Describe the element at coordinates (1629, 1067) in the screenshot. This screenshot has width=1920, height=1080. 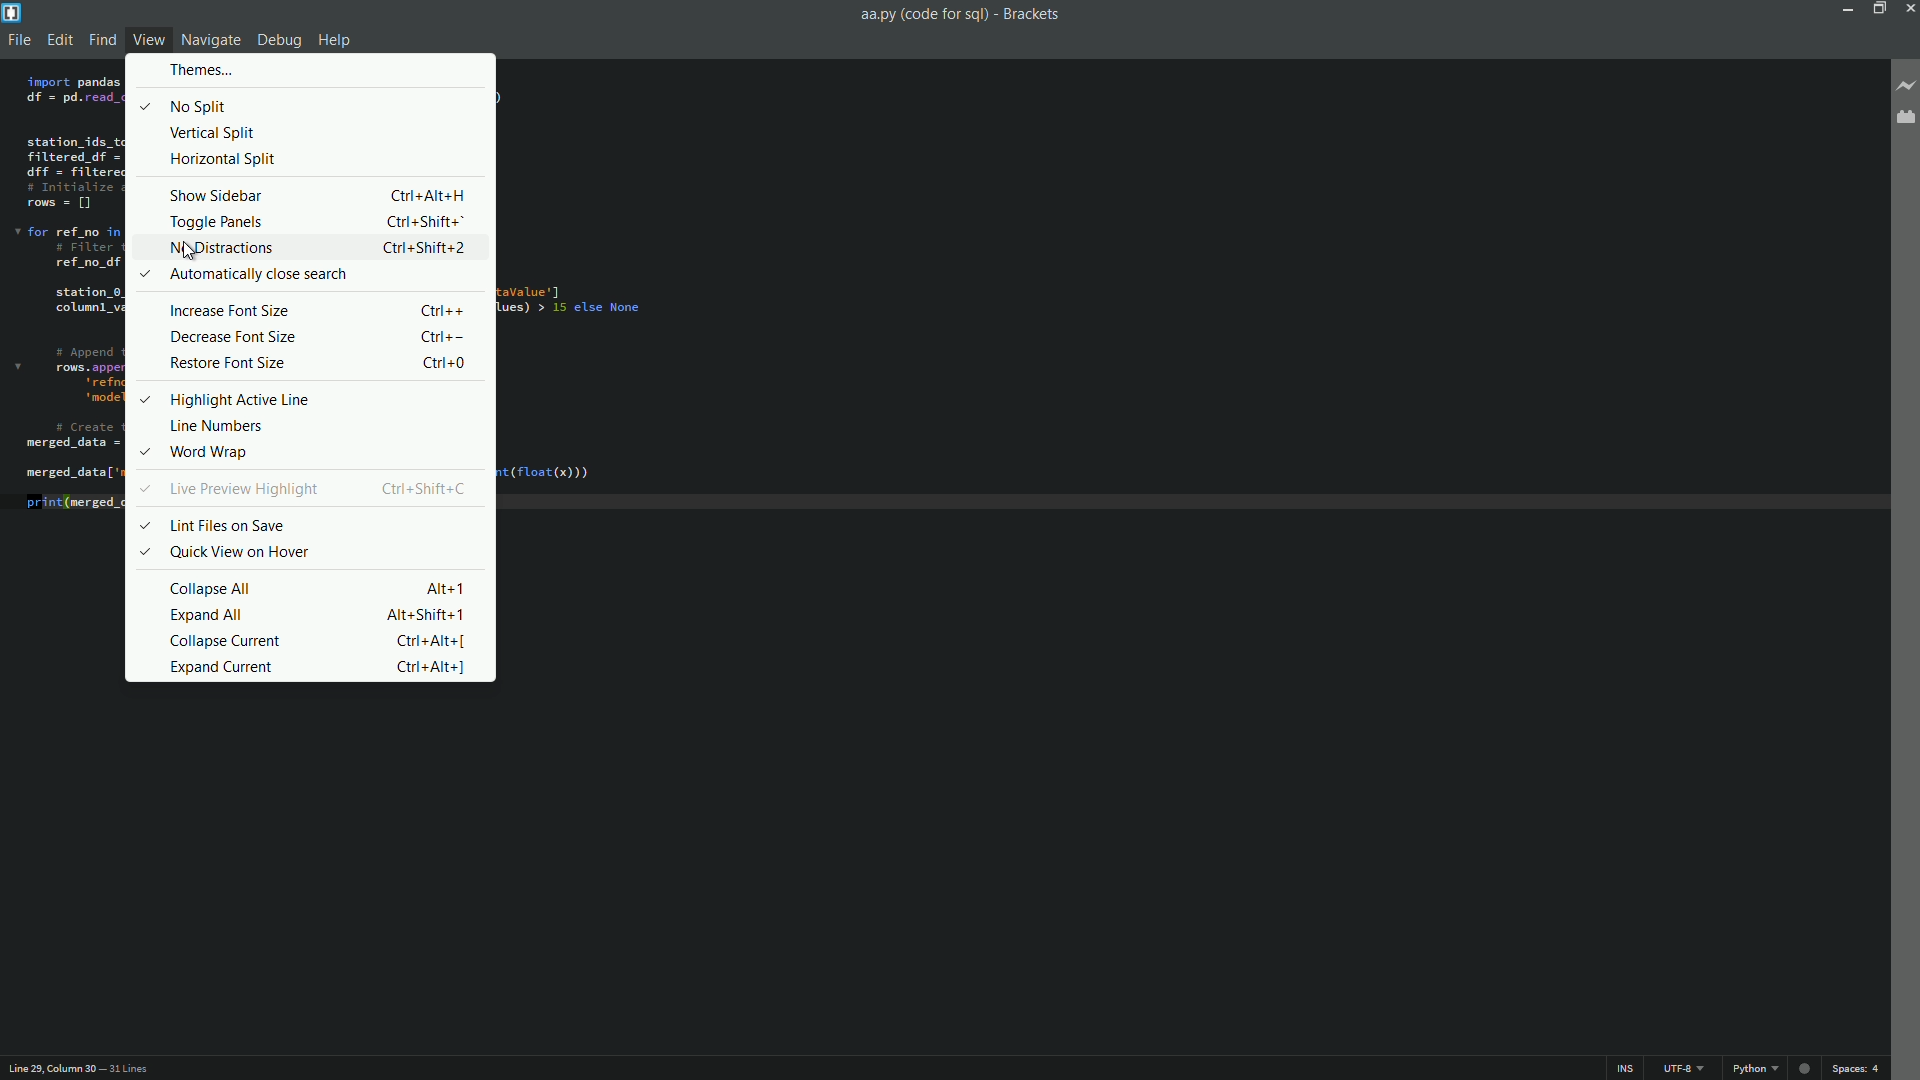
I see `ins` at that location.